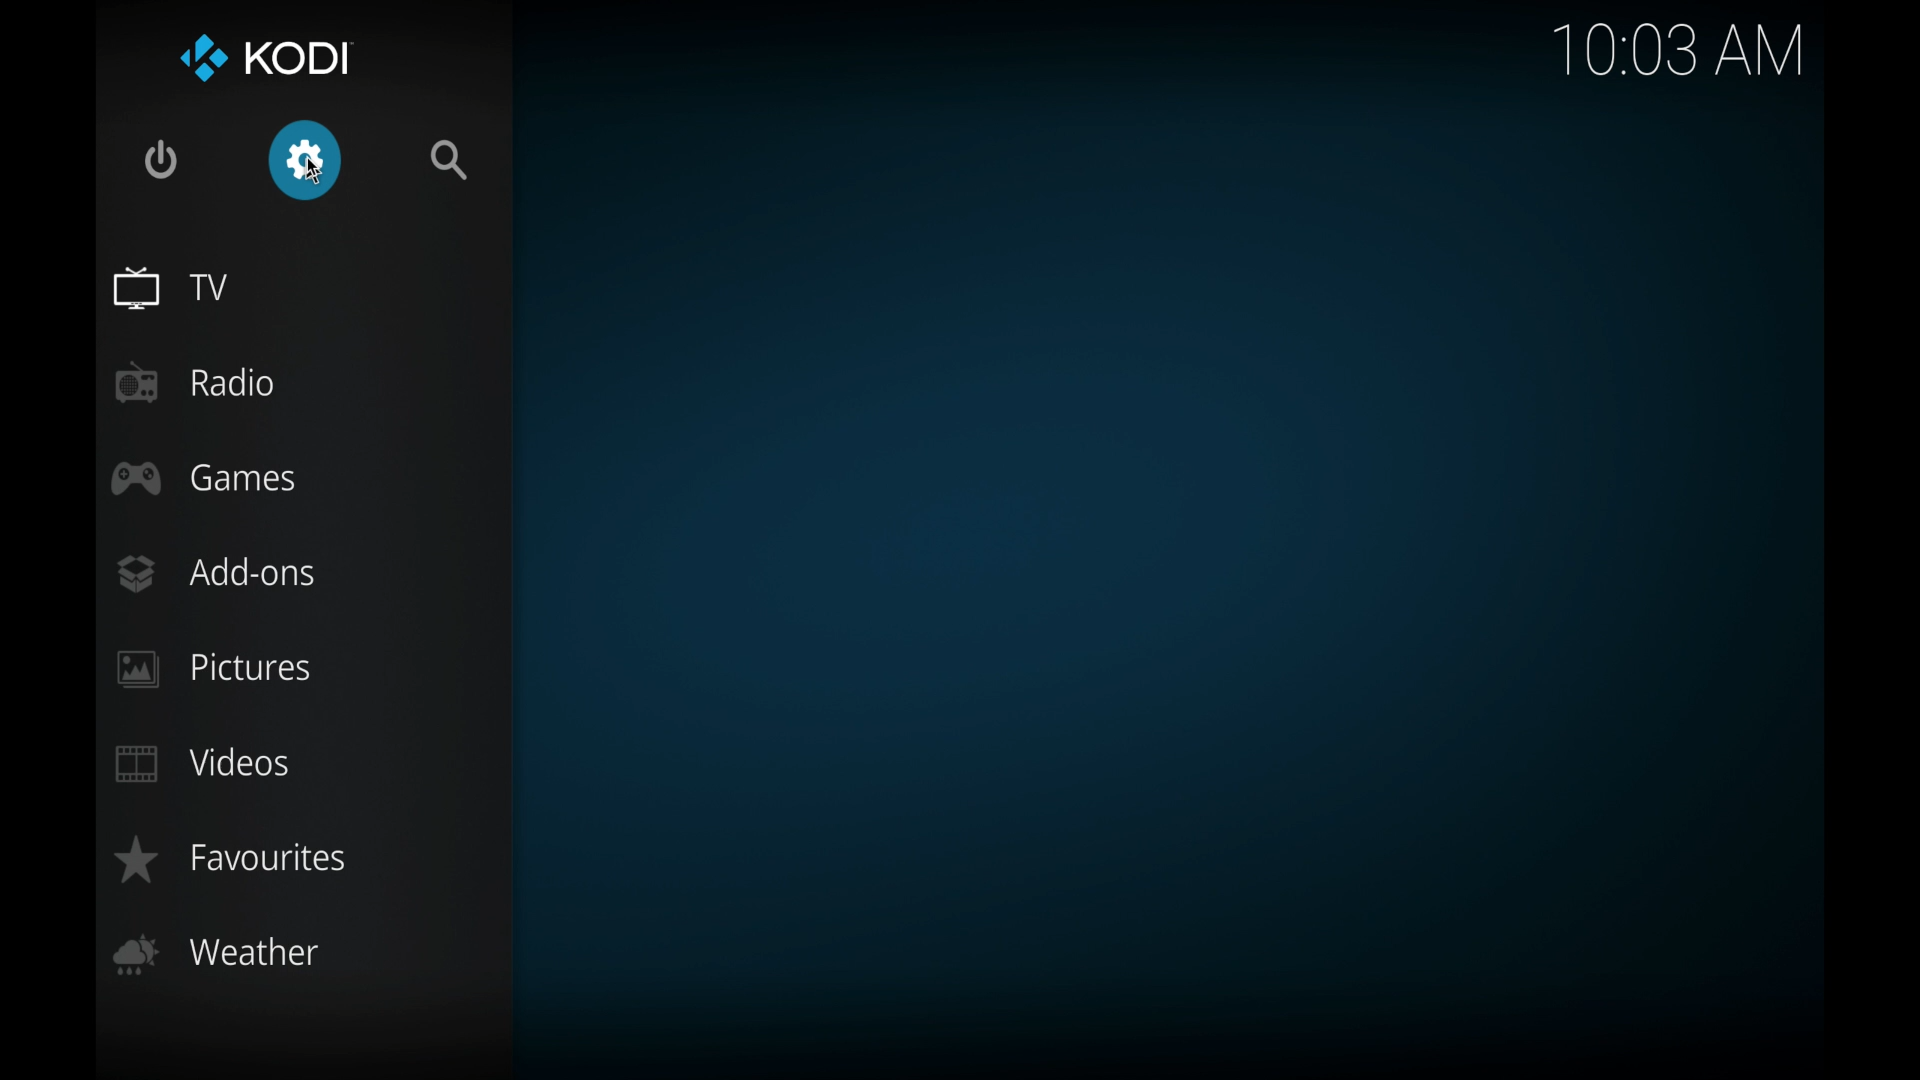 The width and height of the screenshot is (1920, 1080). Describe the element at coordinates (306, 159) in the screenshot. I see `settings` at that location.